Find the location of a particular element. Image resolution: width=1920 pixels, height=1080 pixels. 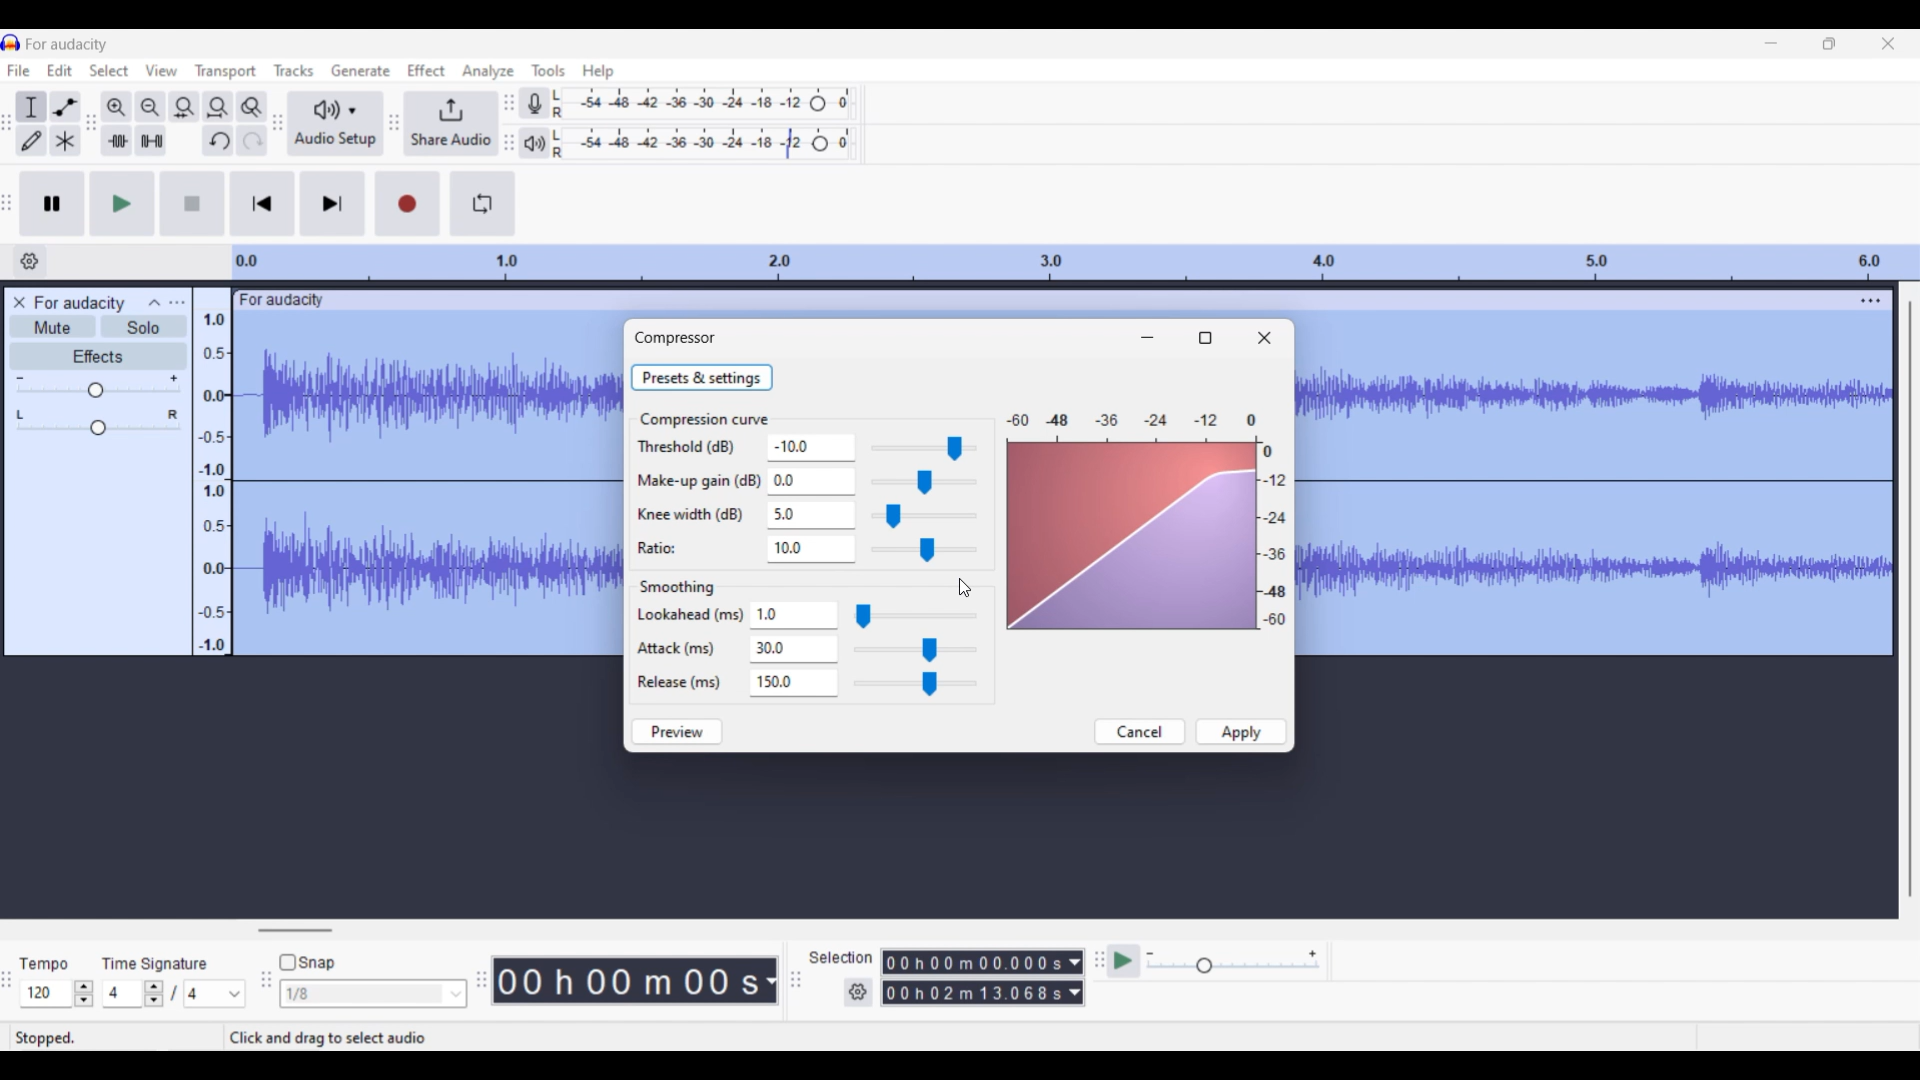

Playback speed scale is located at coordinates (1232, 963).